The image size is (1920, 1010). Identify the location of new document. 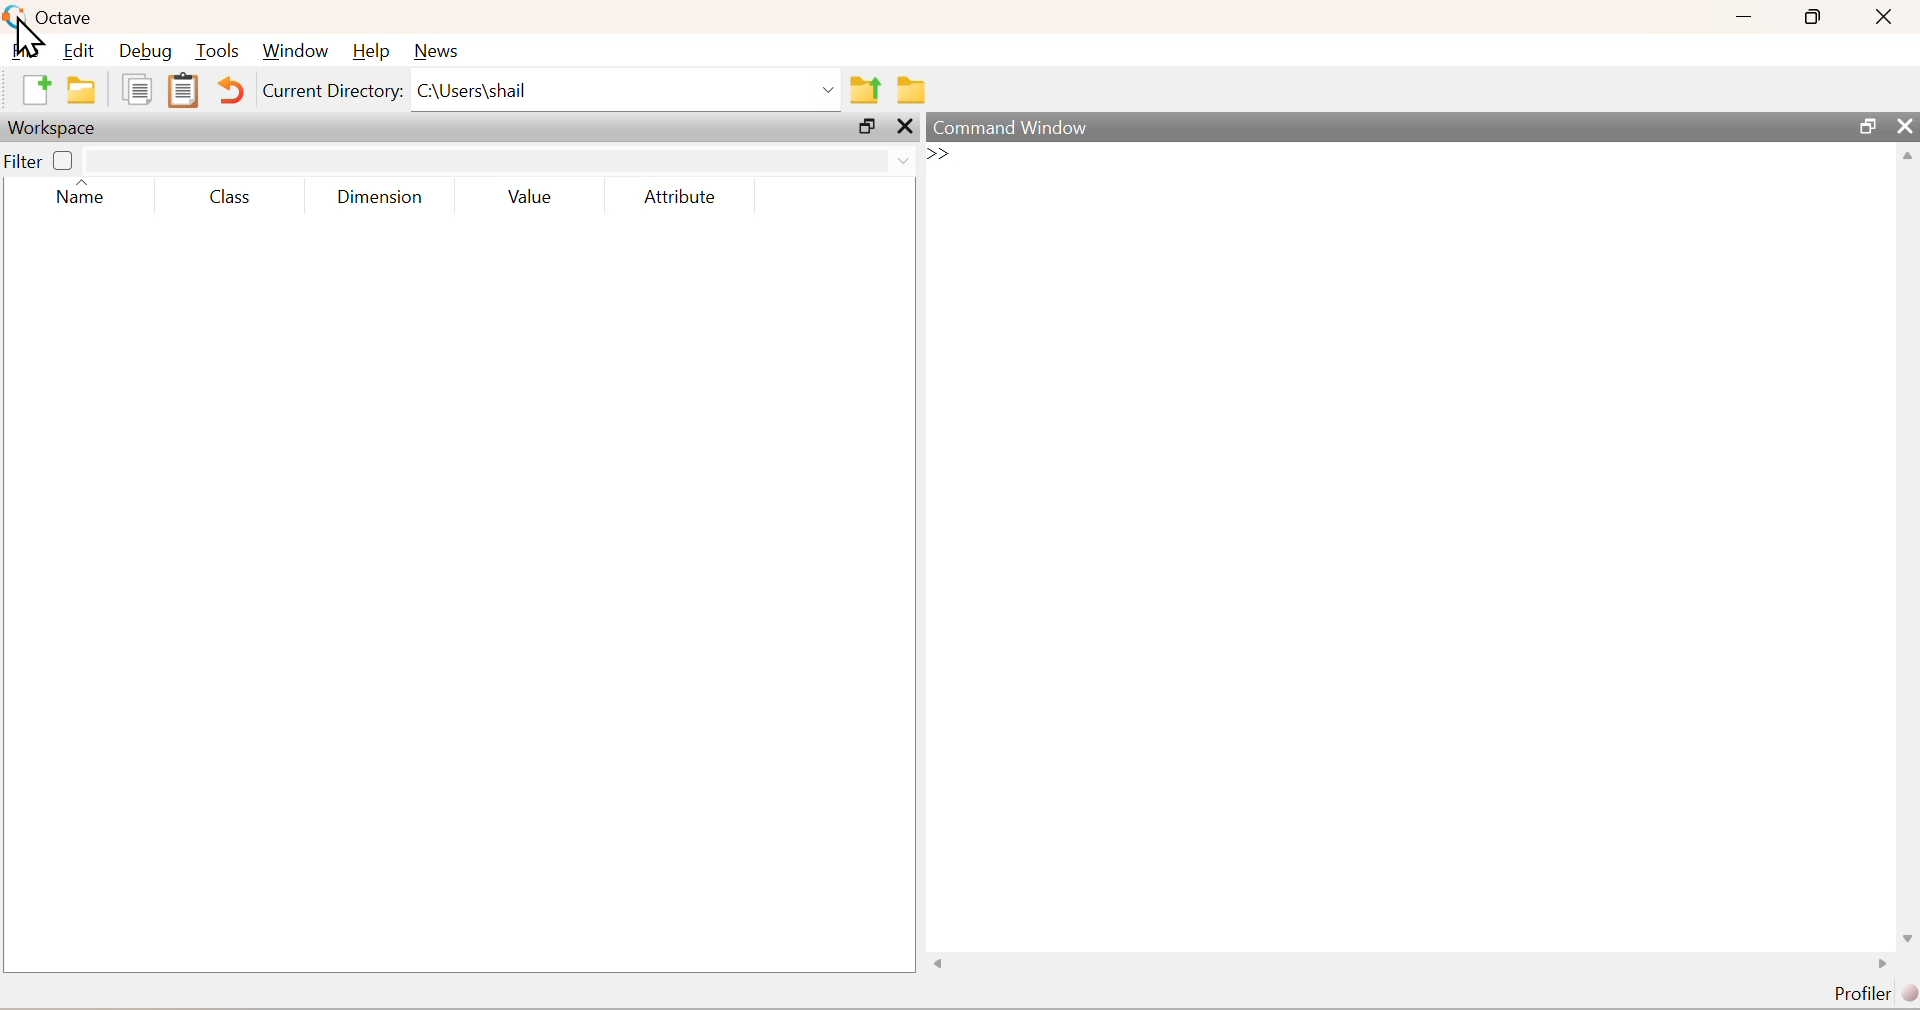
(36, 91).